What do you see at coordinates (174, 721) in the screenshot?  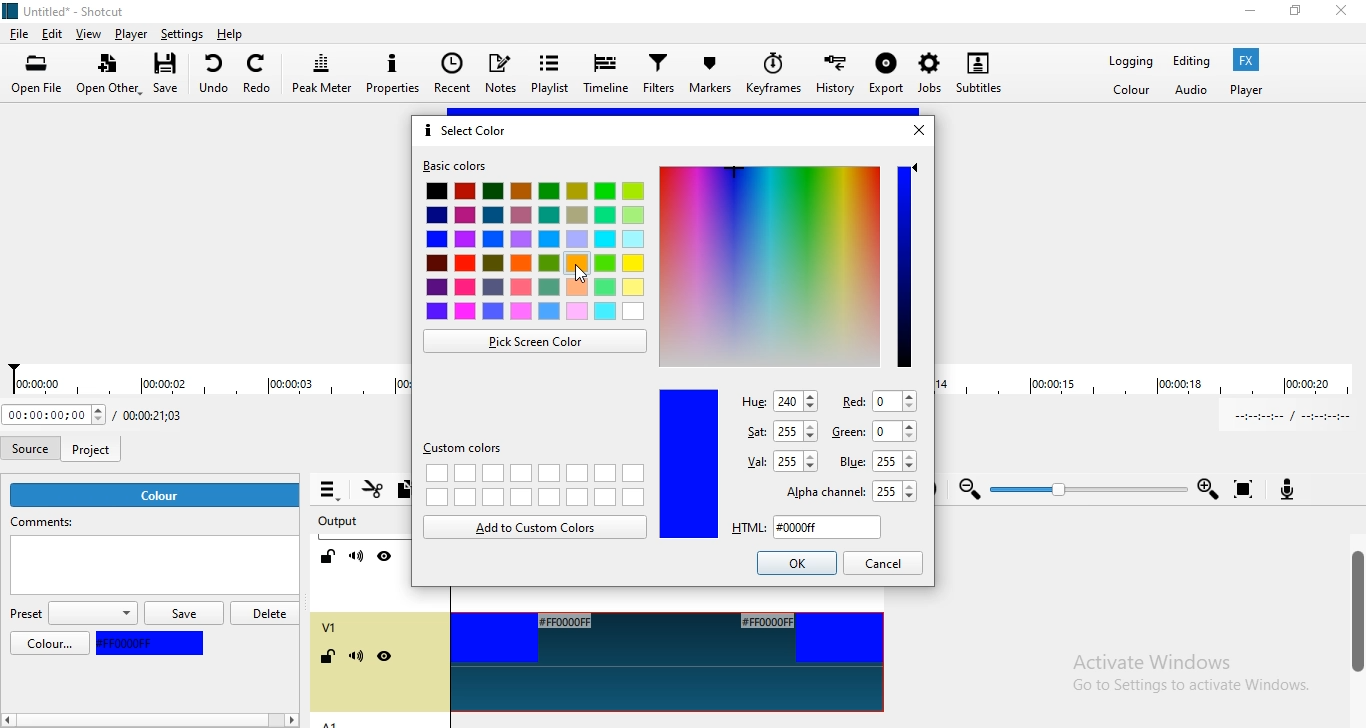 I see `scroll bar` at bounding box center [174, 721].